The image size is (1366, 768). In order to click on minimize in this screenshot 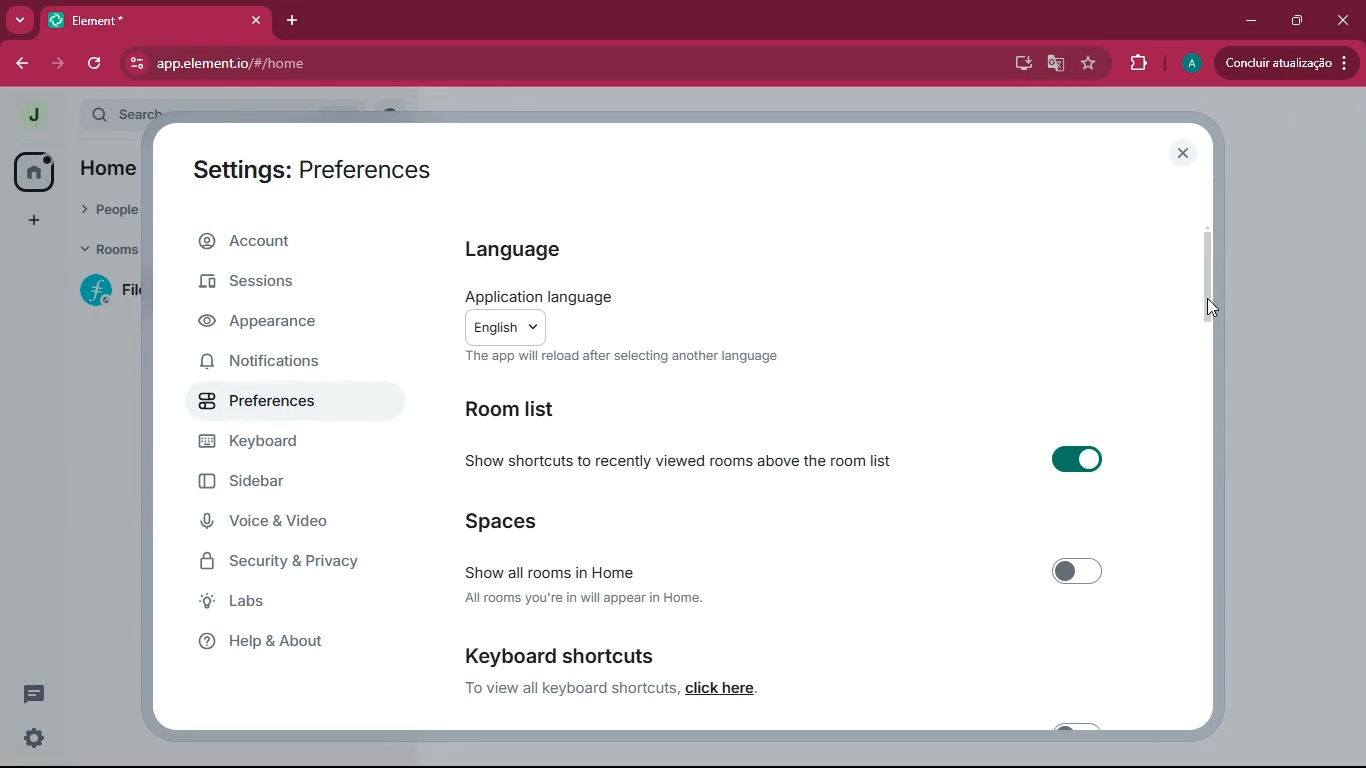, I will do `click(1246, 21)`.